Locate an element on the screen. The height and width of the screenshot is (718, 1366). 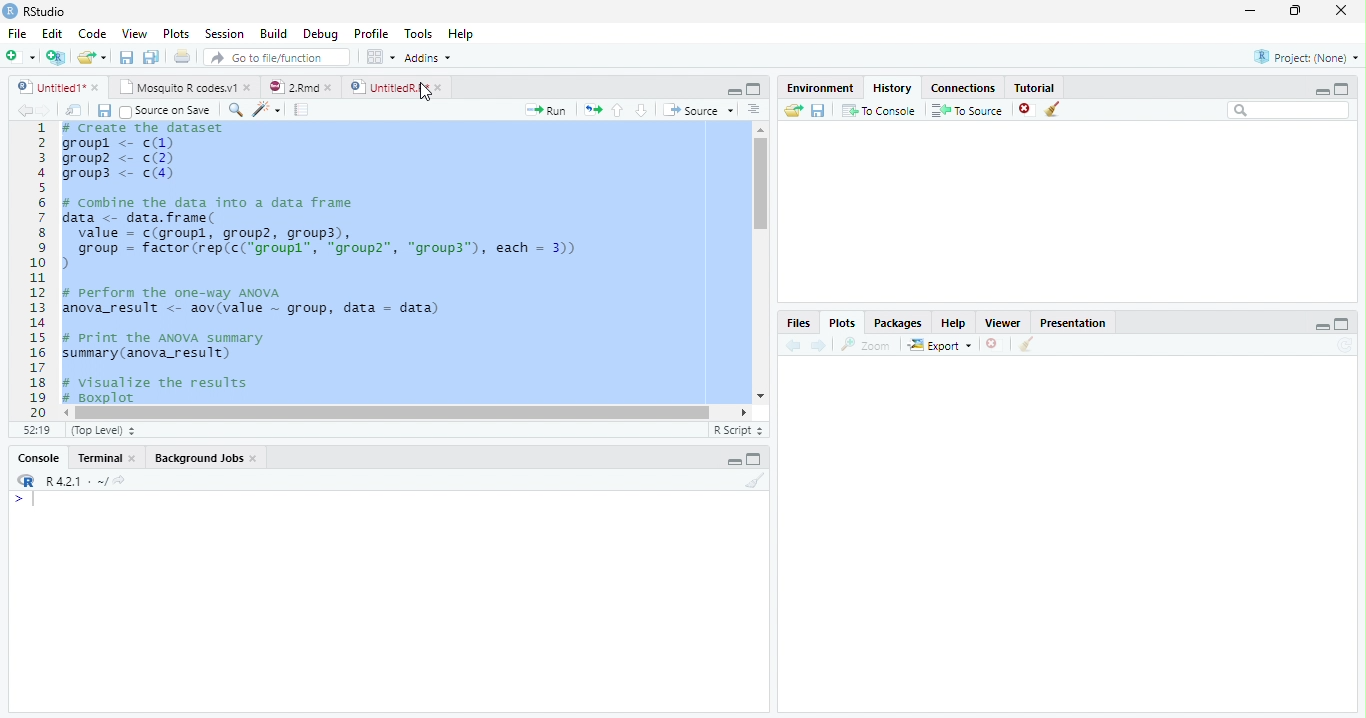
Save is located at coordinates (128, 58).